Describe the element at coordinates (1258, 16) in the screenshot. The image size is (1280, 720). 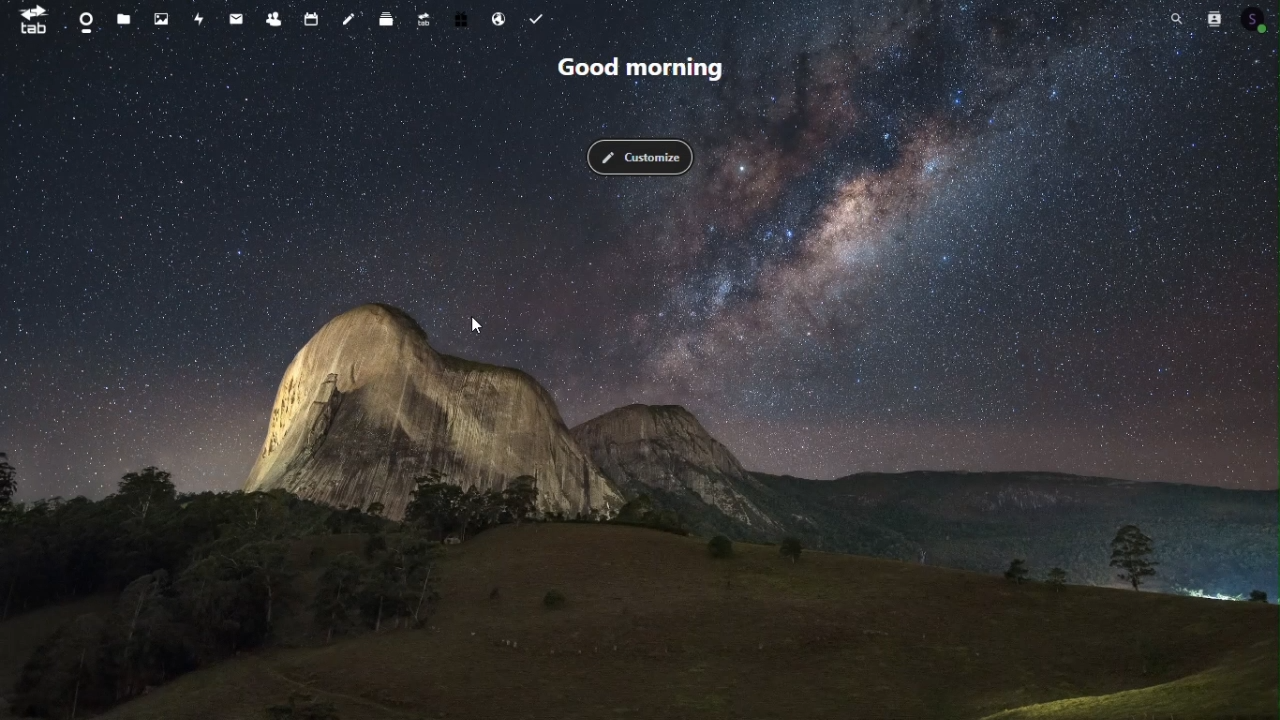
I see `Account icon` at that location.